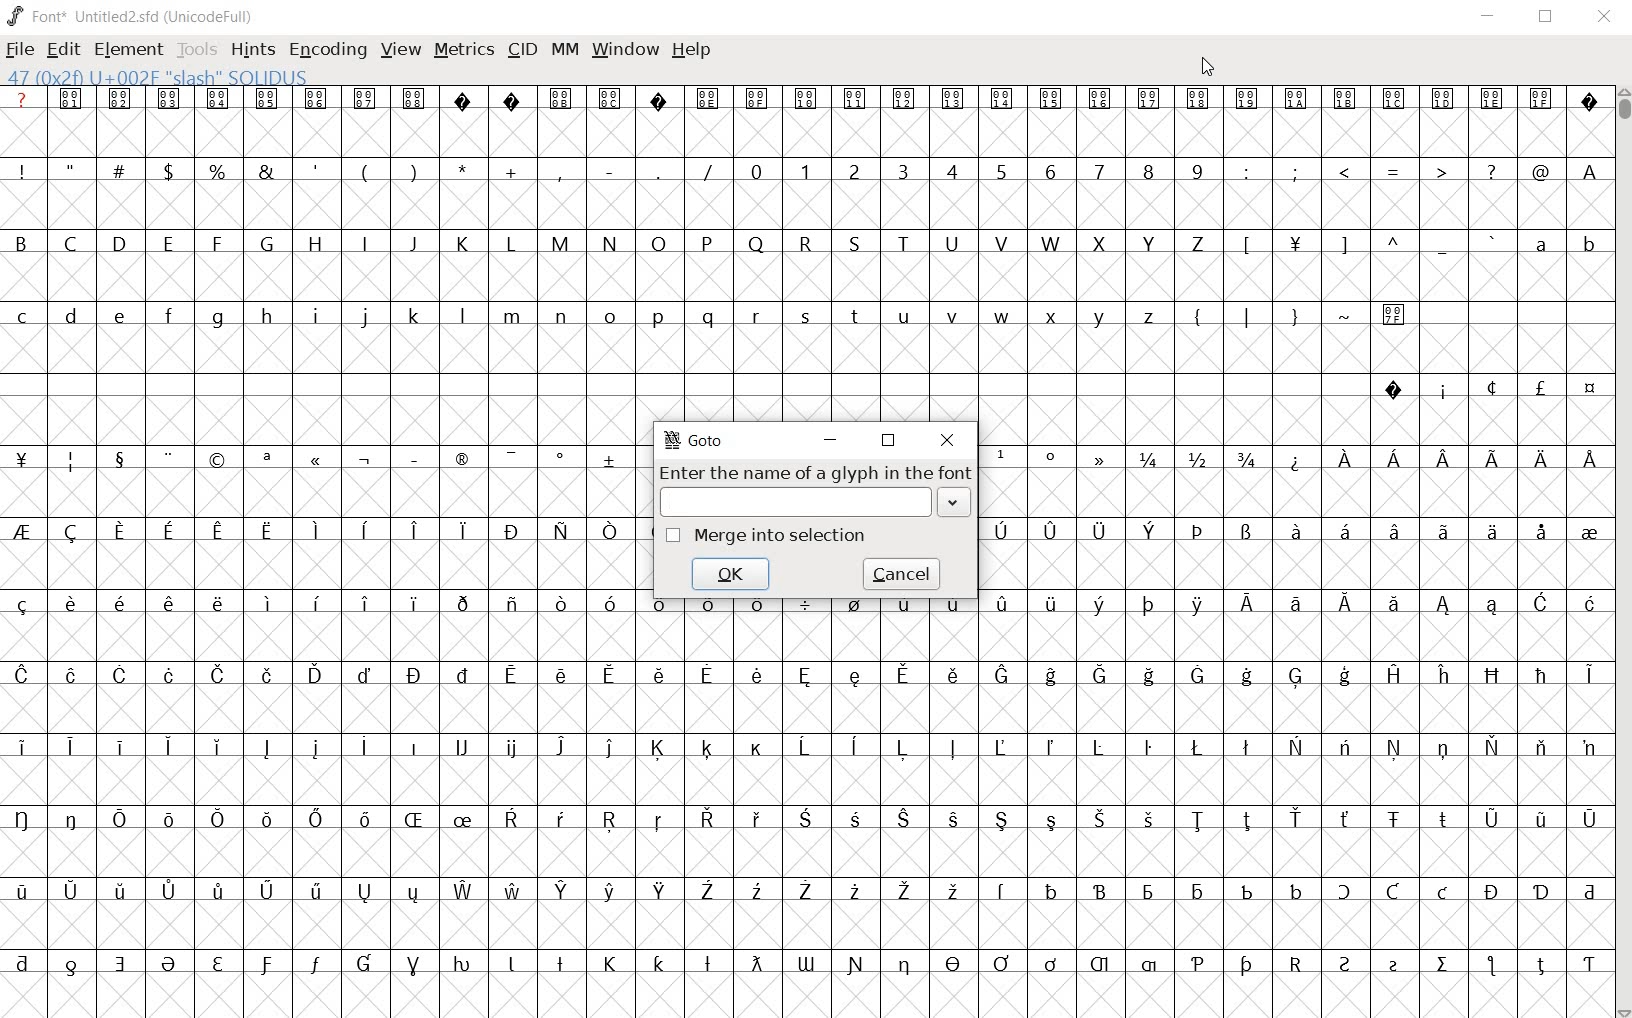 The width and height of the screenshot is (1632, 1018). Describe the element at coordinates (810, 636) in the screenshot. I see `empty cells` at that location.